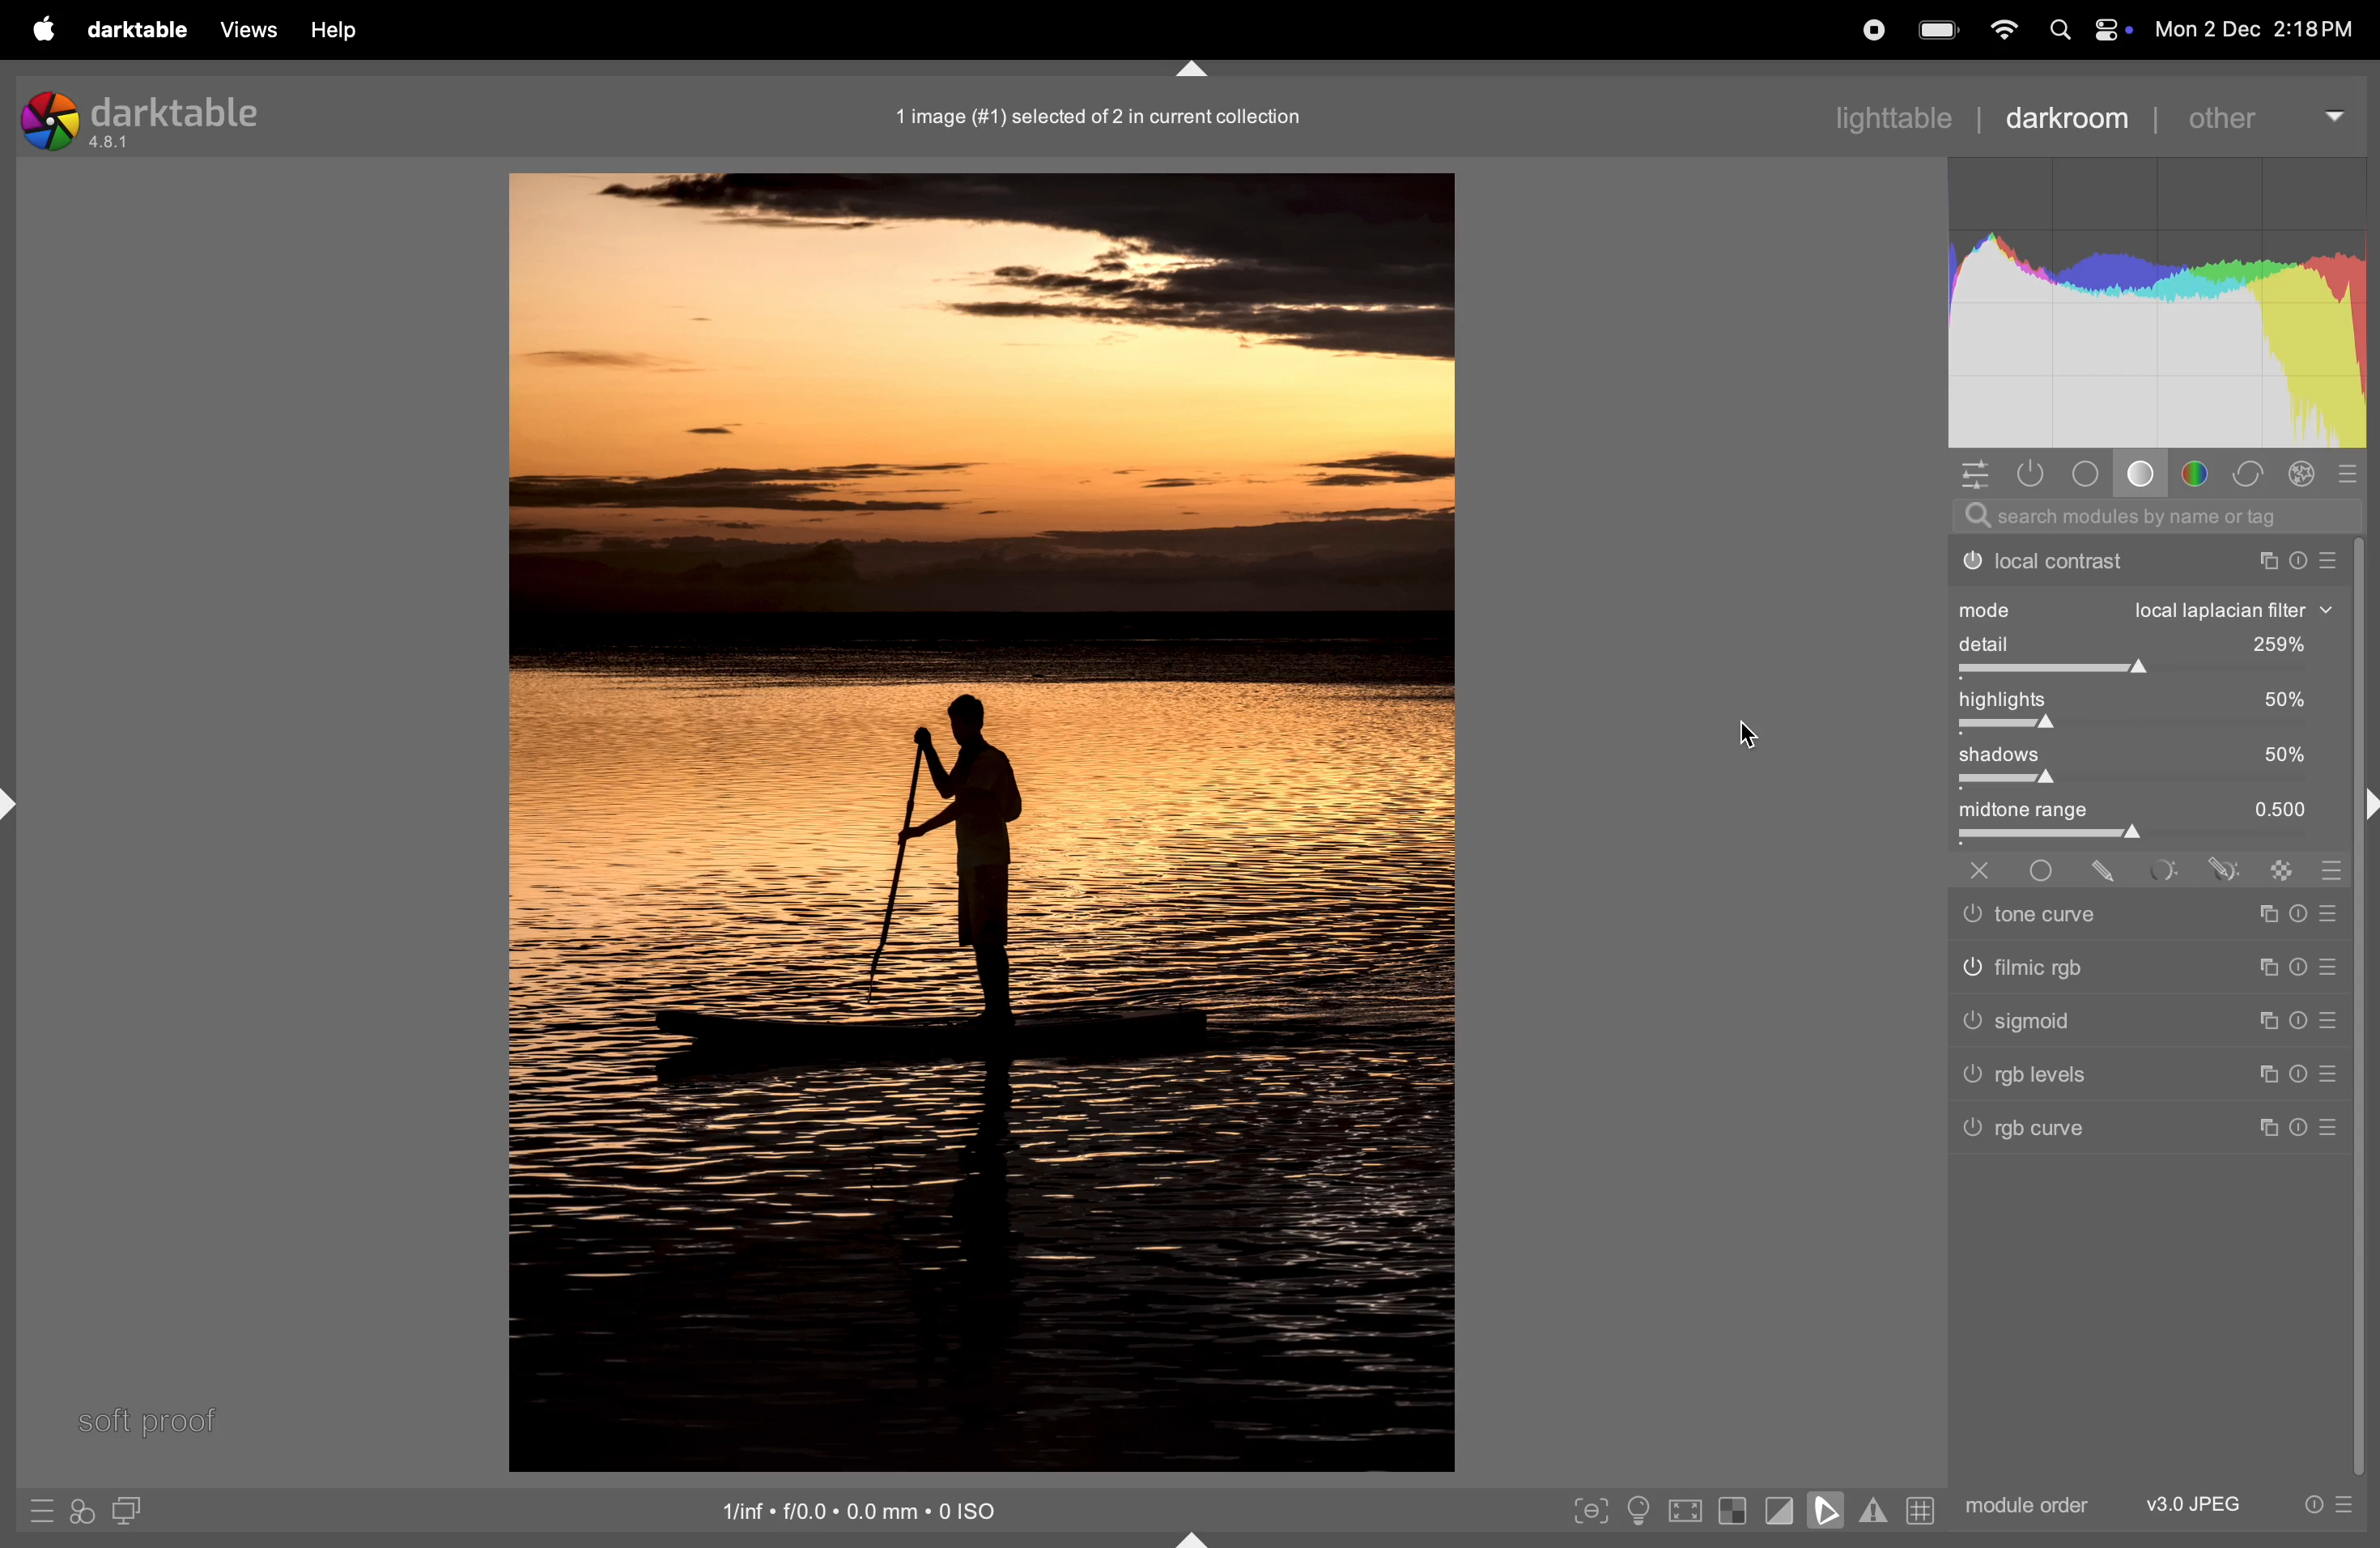  Describe the element at coordinates (2145, 562) in the screenshot. I see `local contrast` at that location.